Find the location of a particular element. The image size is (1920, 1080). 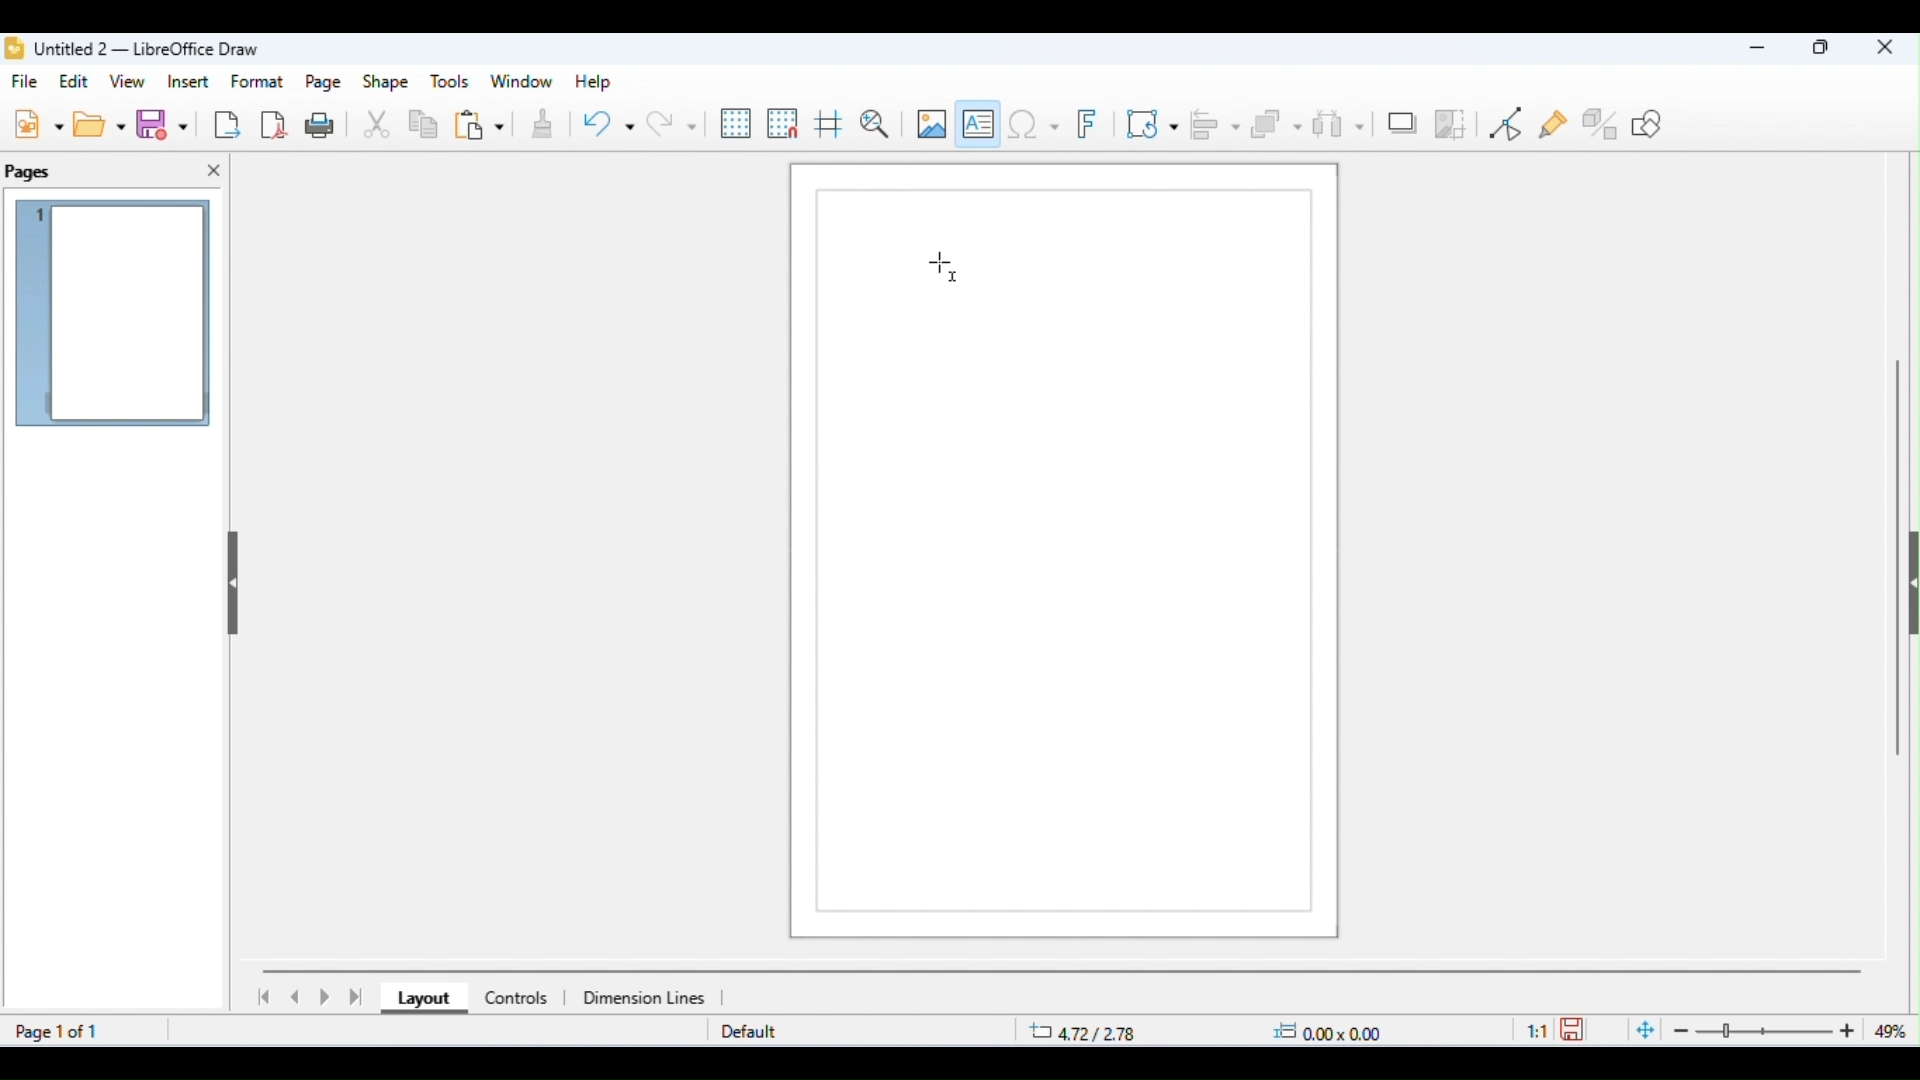

insert is located at coordinates (188, 81).